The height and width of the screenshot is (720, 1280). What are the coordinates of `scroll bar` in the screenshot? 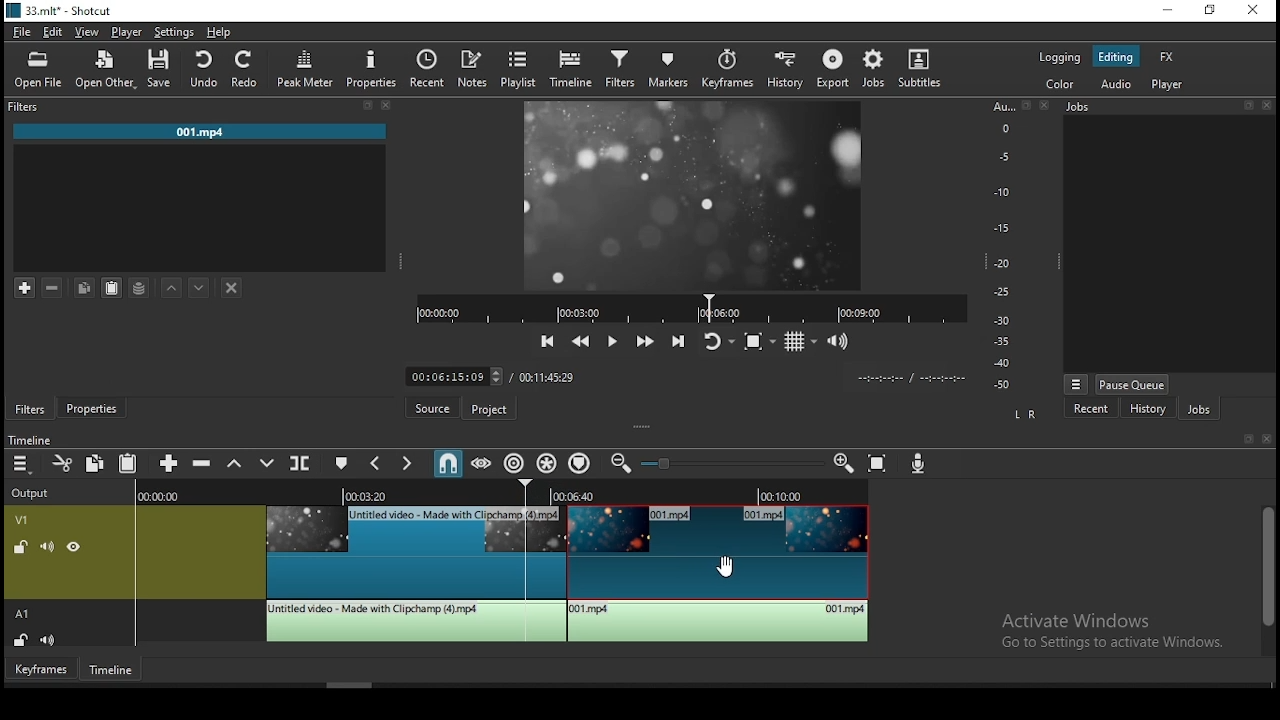 It's located at (355, 683).